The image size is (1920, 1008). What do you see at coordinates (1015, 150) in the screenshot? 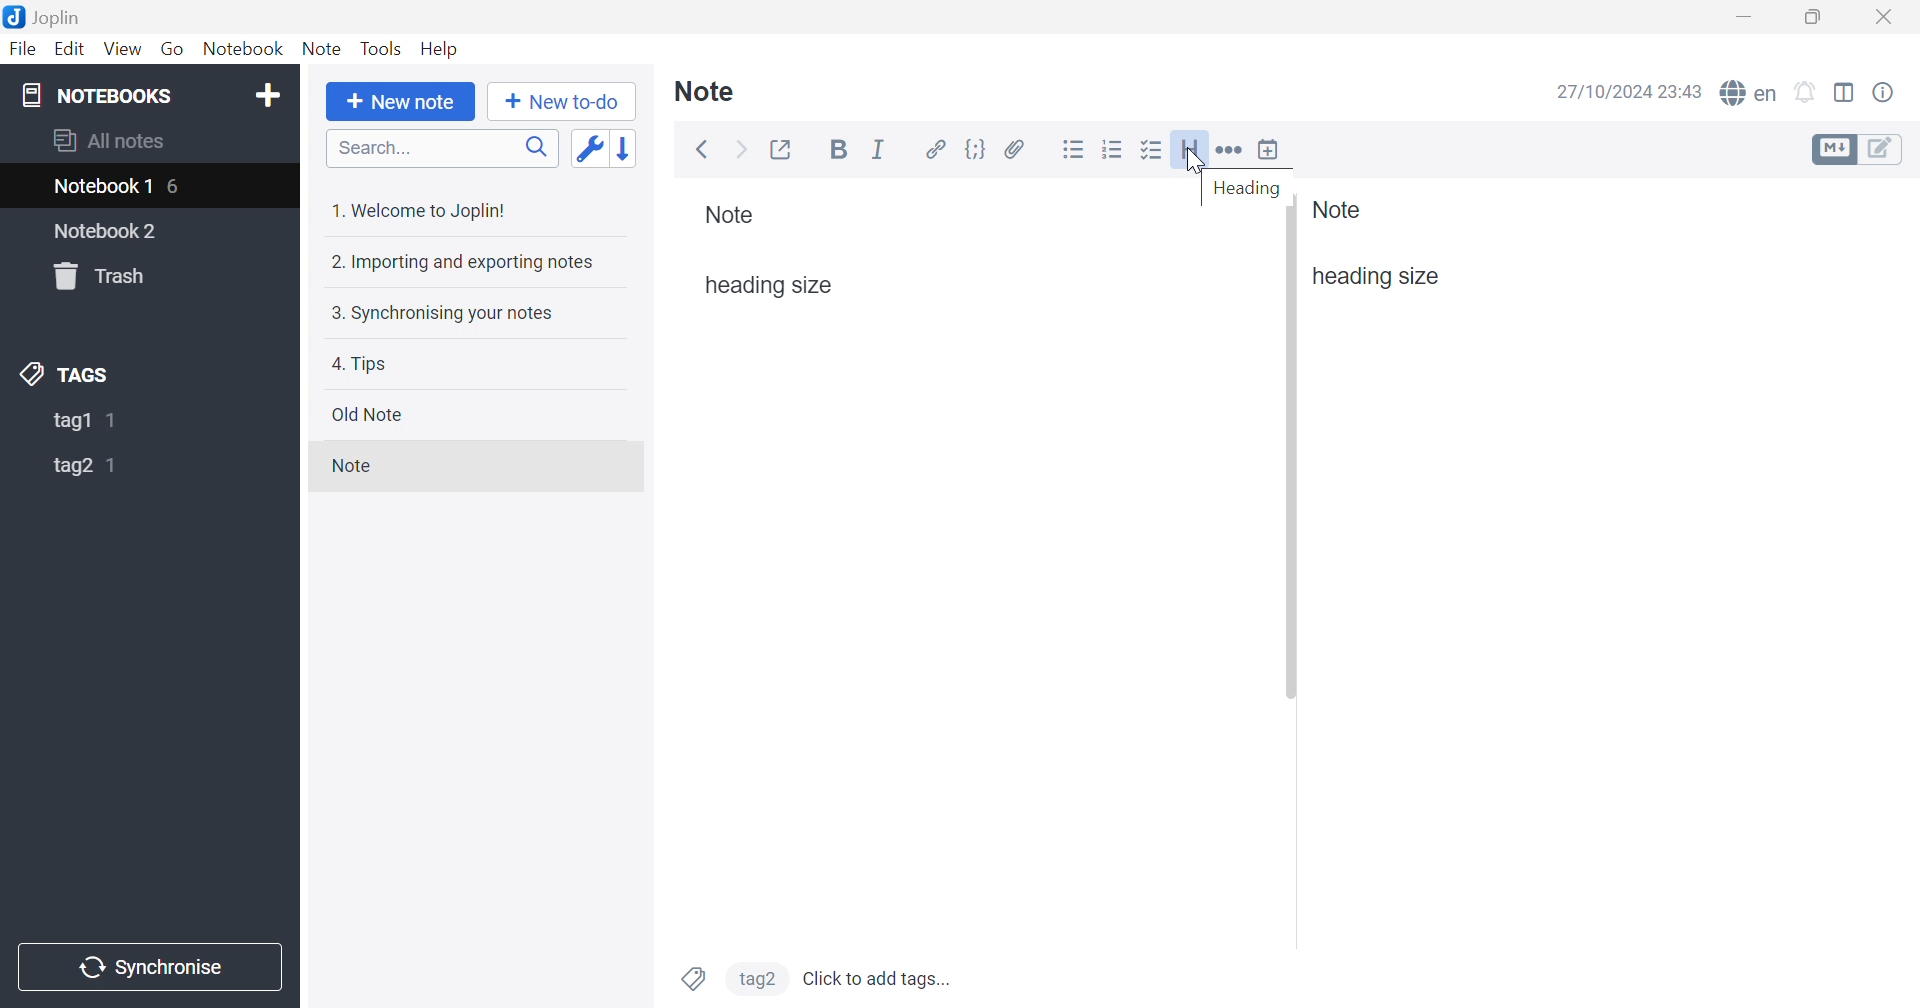
I see `Attach file` at bounding box center [1015, 150].